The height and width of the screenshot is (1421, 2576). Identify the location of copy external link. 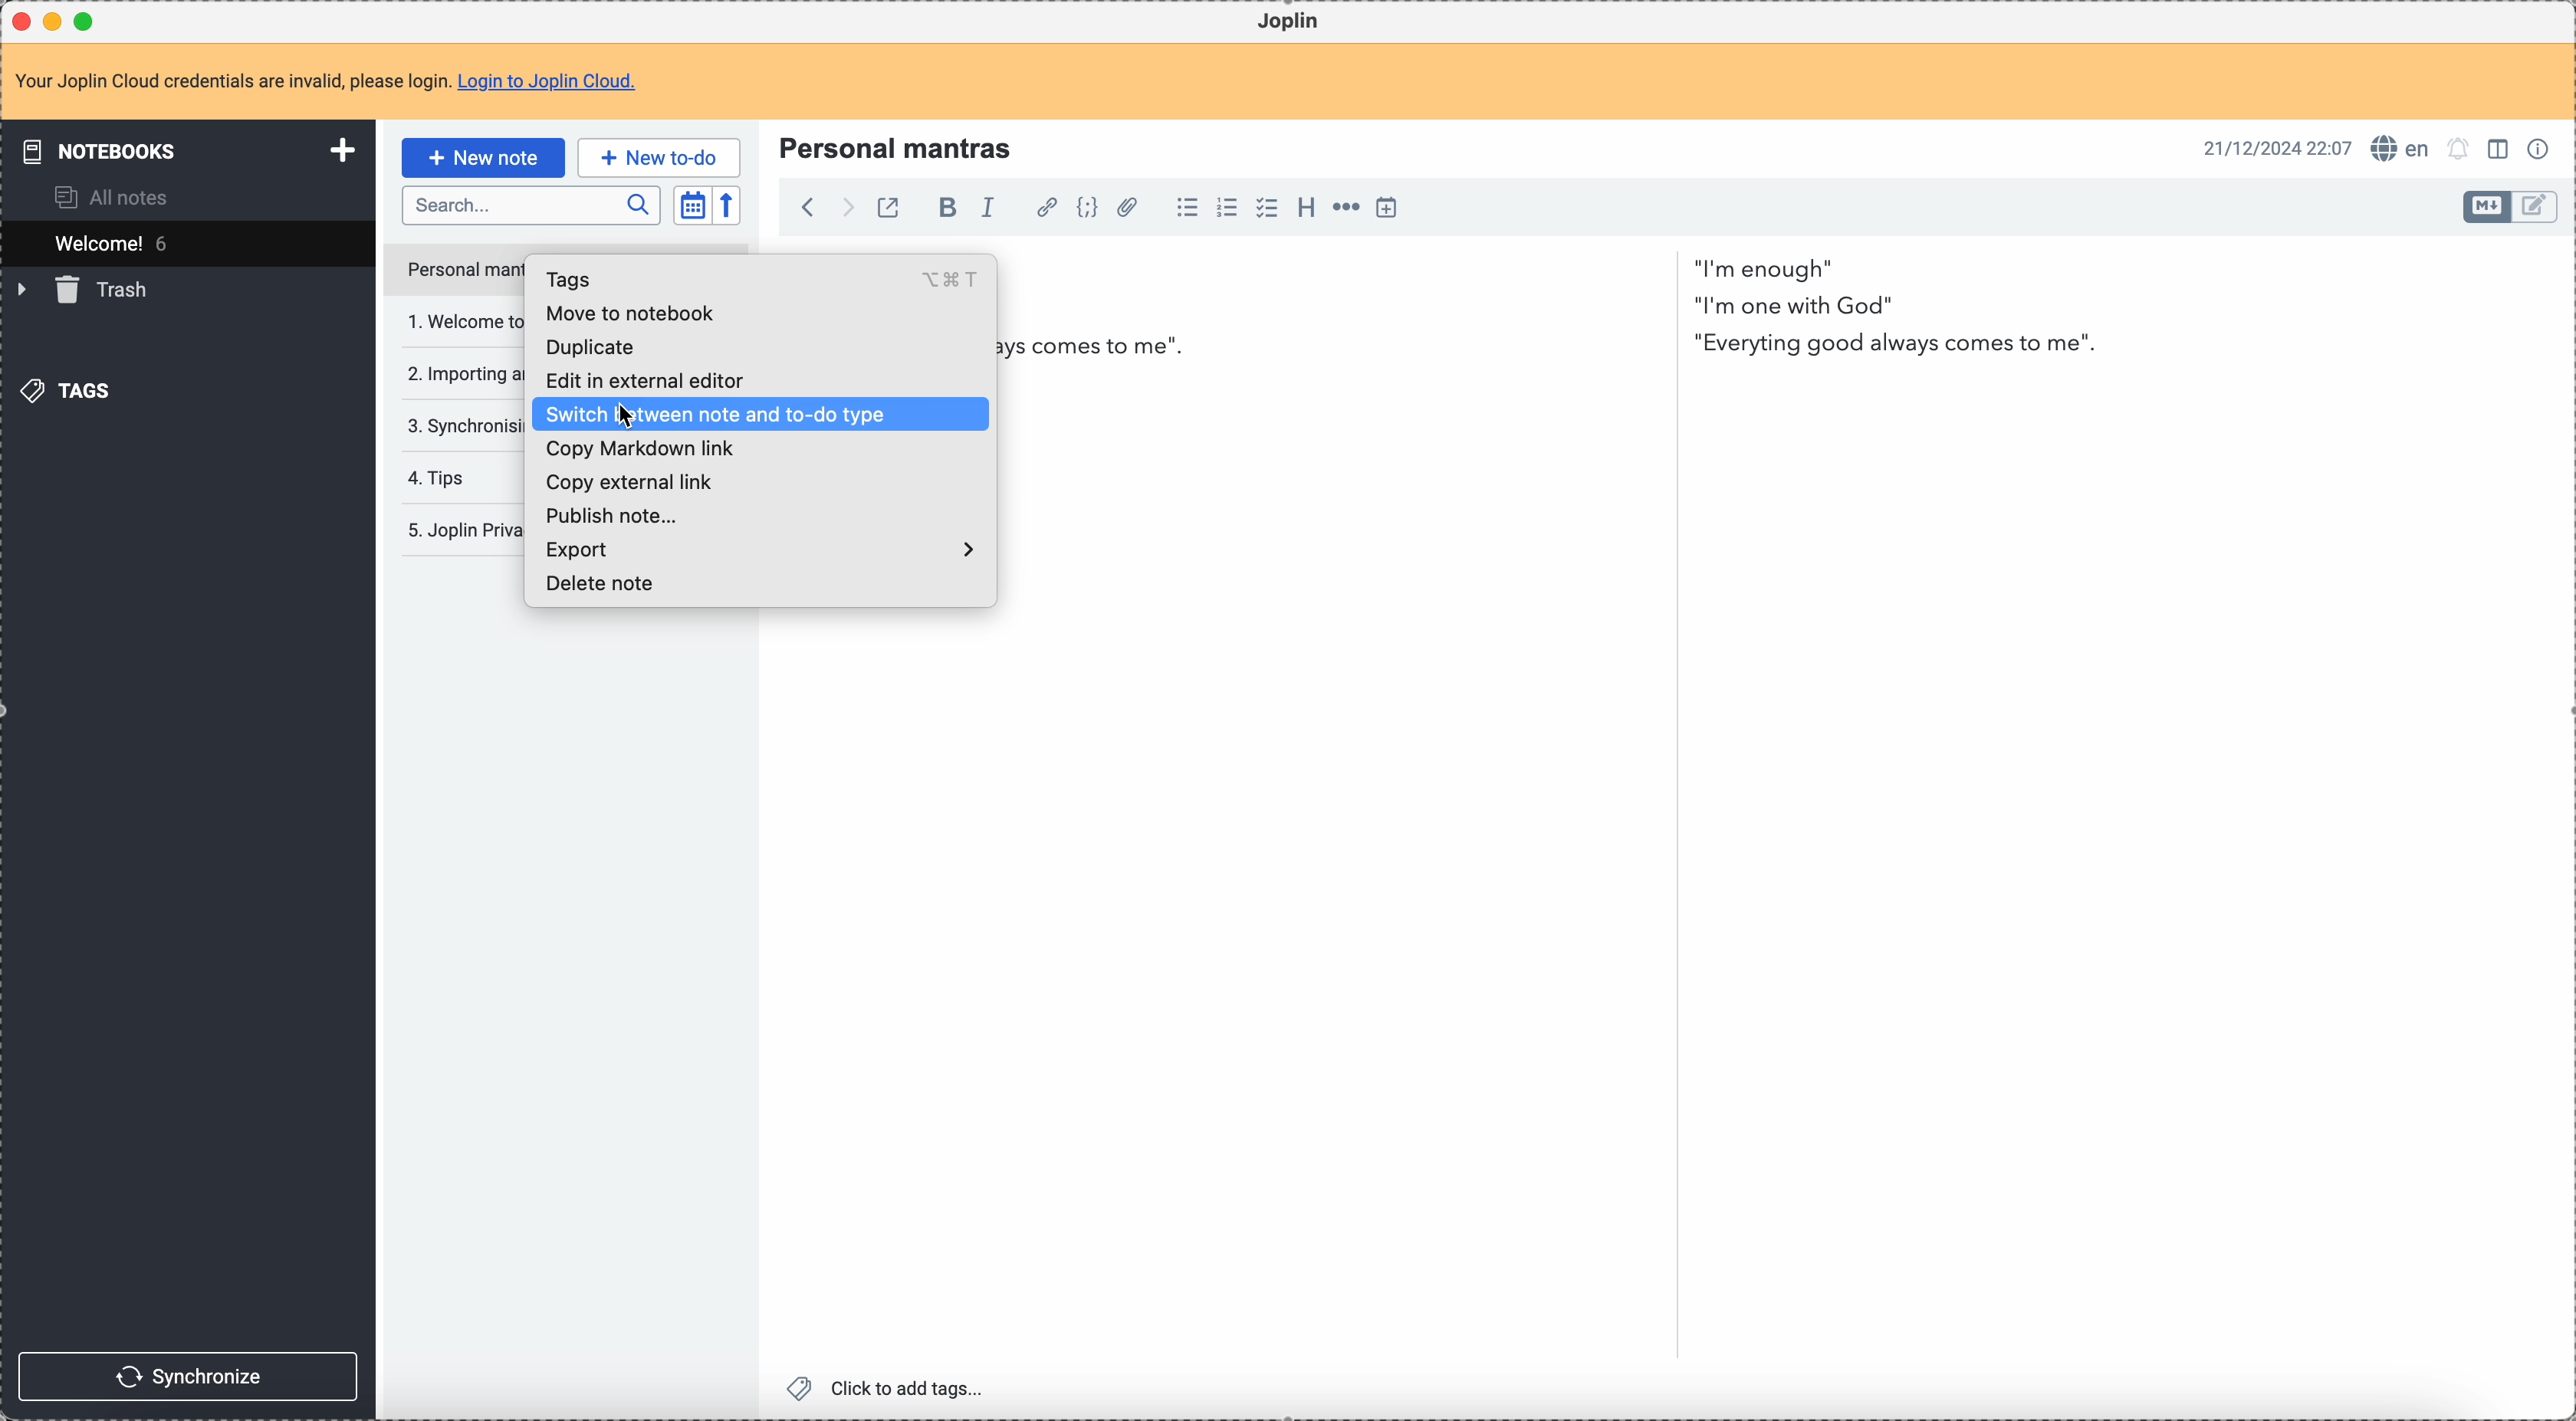
(631, 483).